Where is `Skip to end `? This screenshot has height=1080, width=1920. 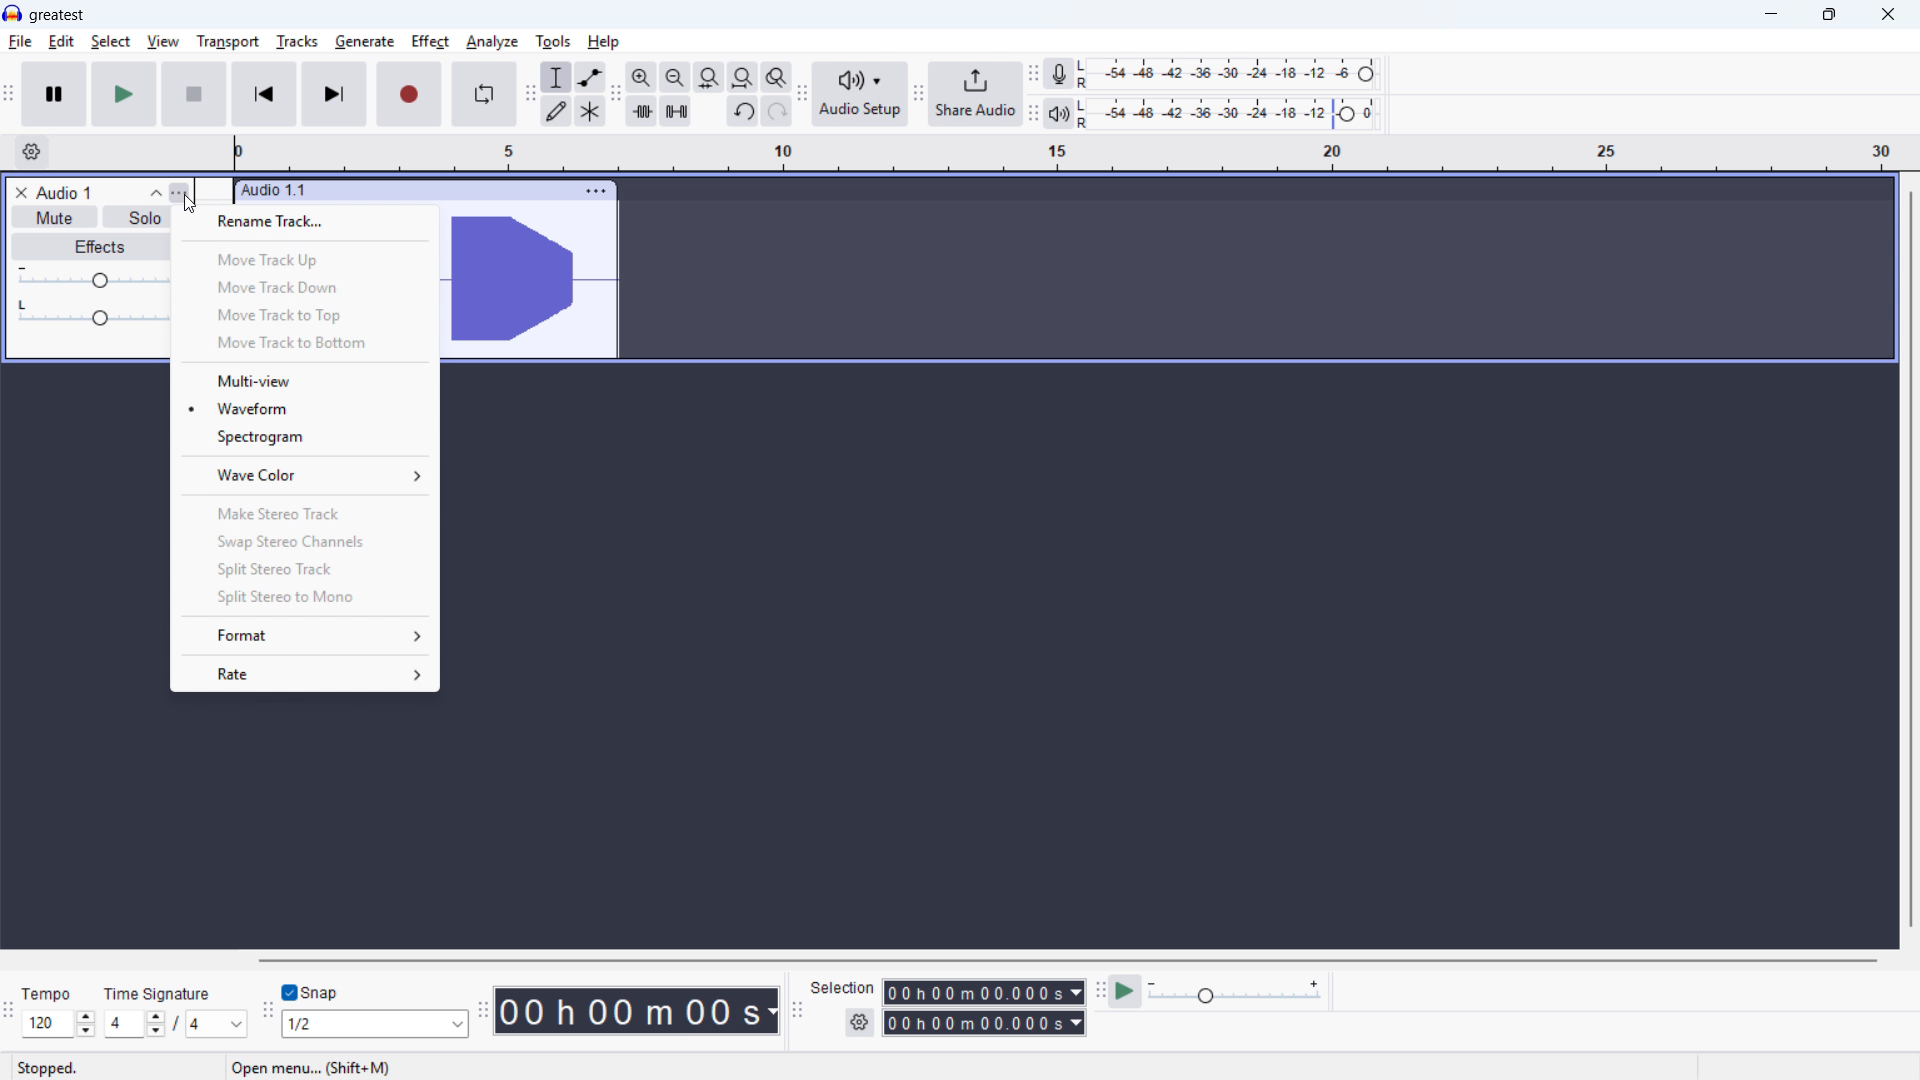
Skip to end  is located at coordinates (334, 95).